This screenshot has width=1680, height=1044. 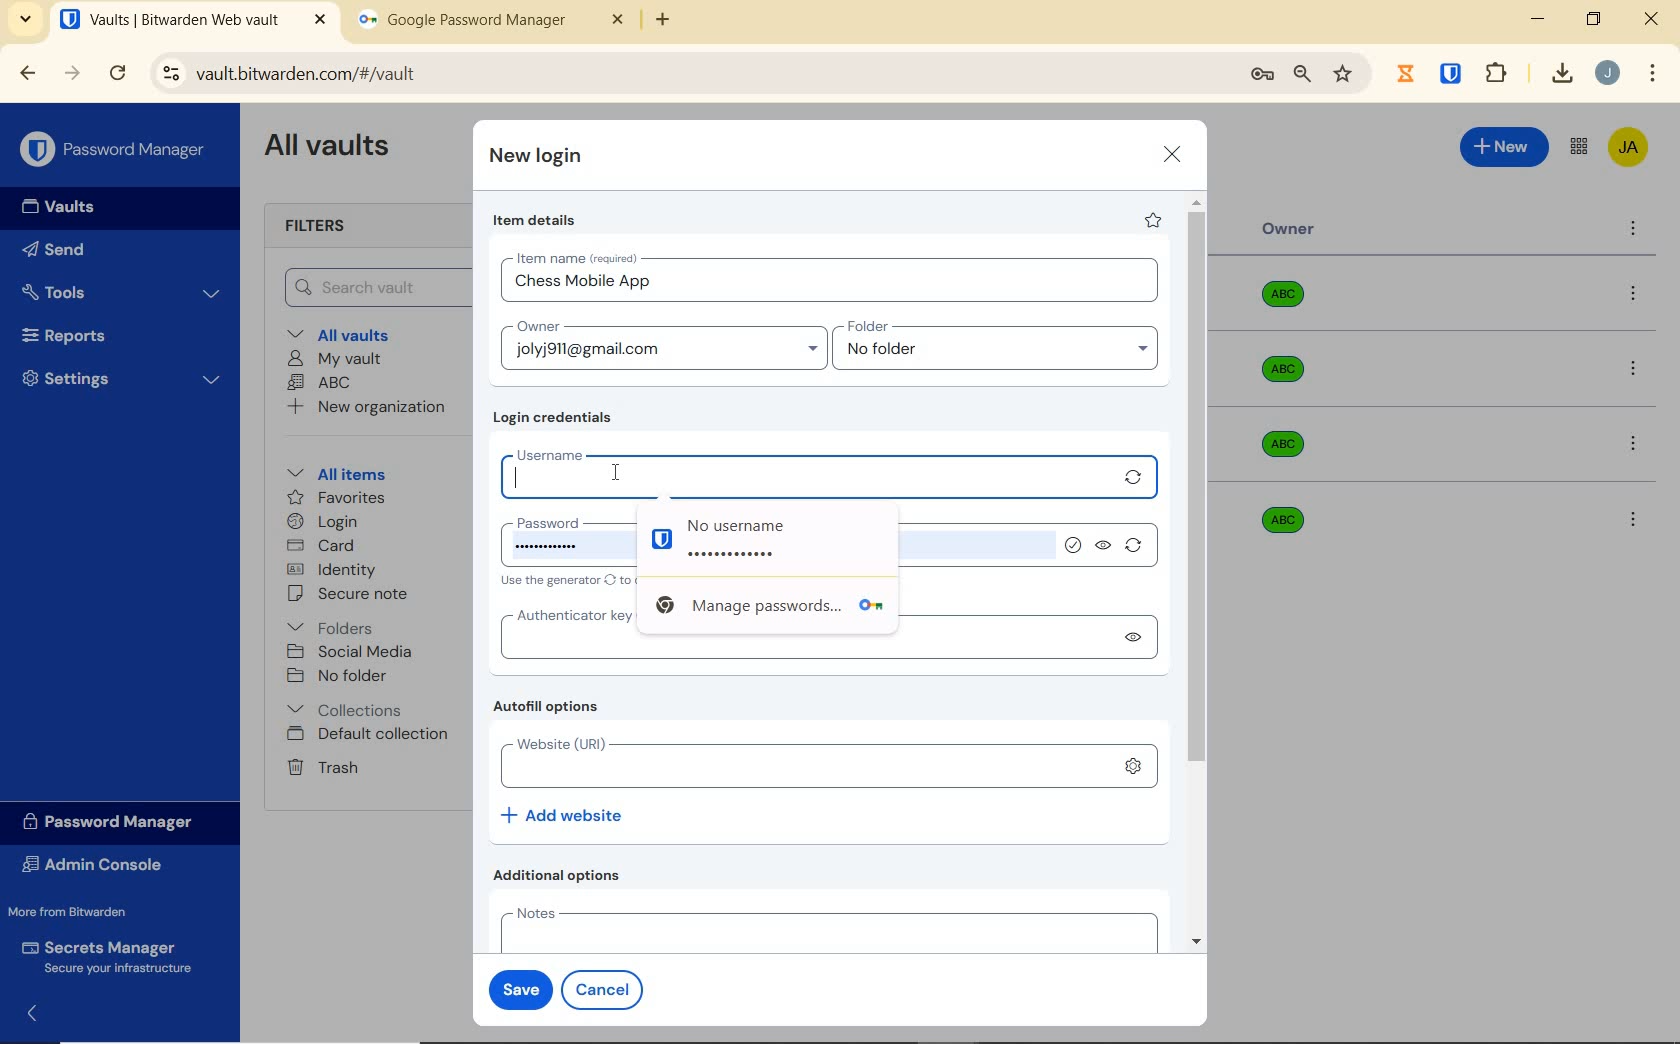 I want to click on username, so click(x=802, y=473).